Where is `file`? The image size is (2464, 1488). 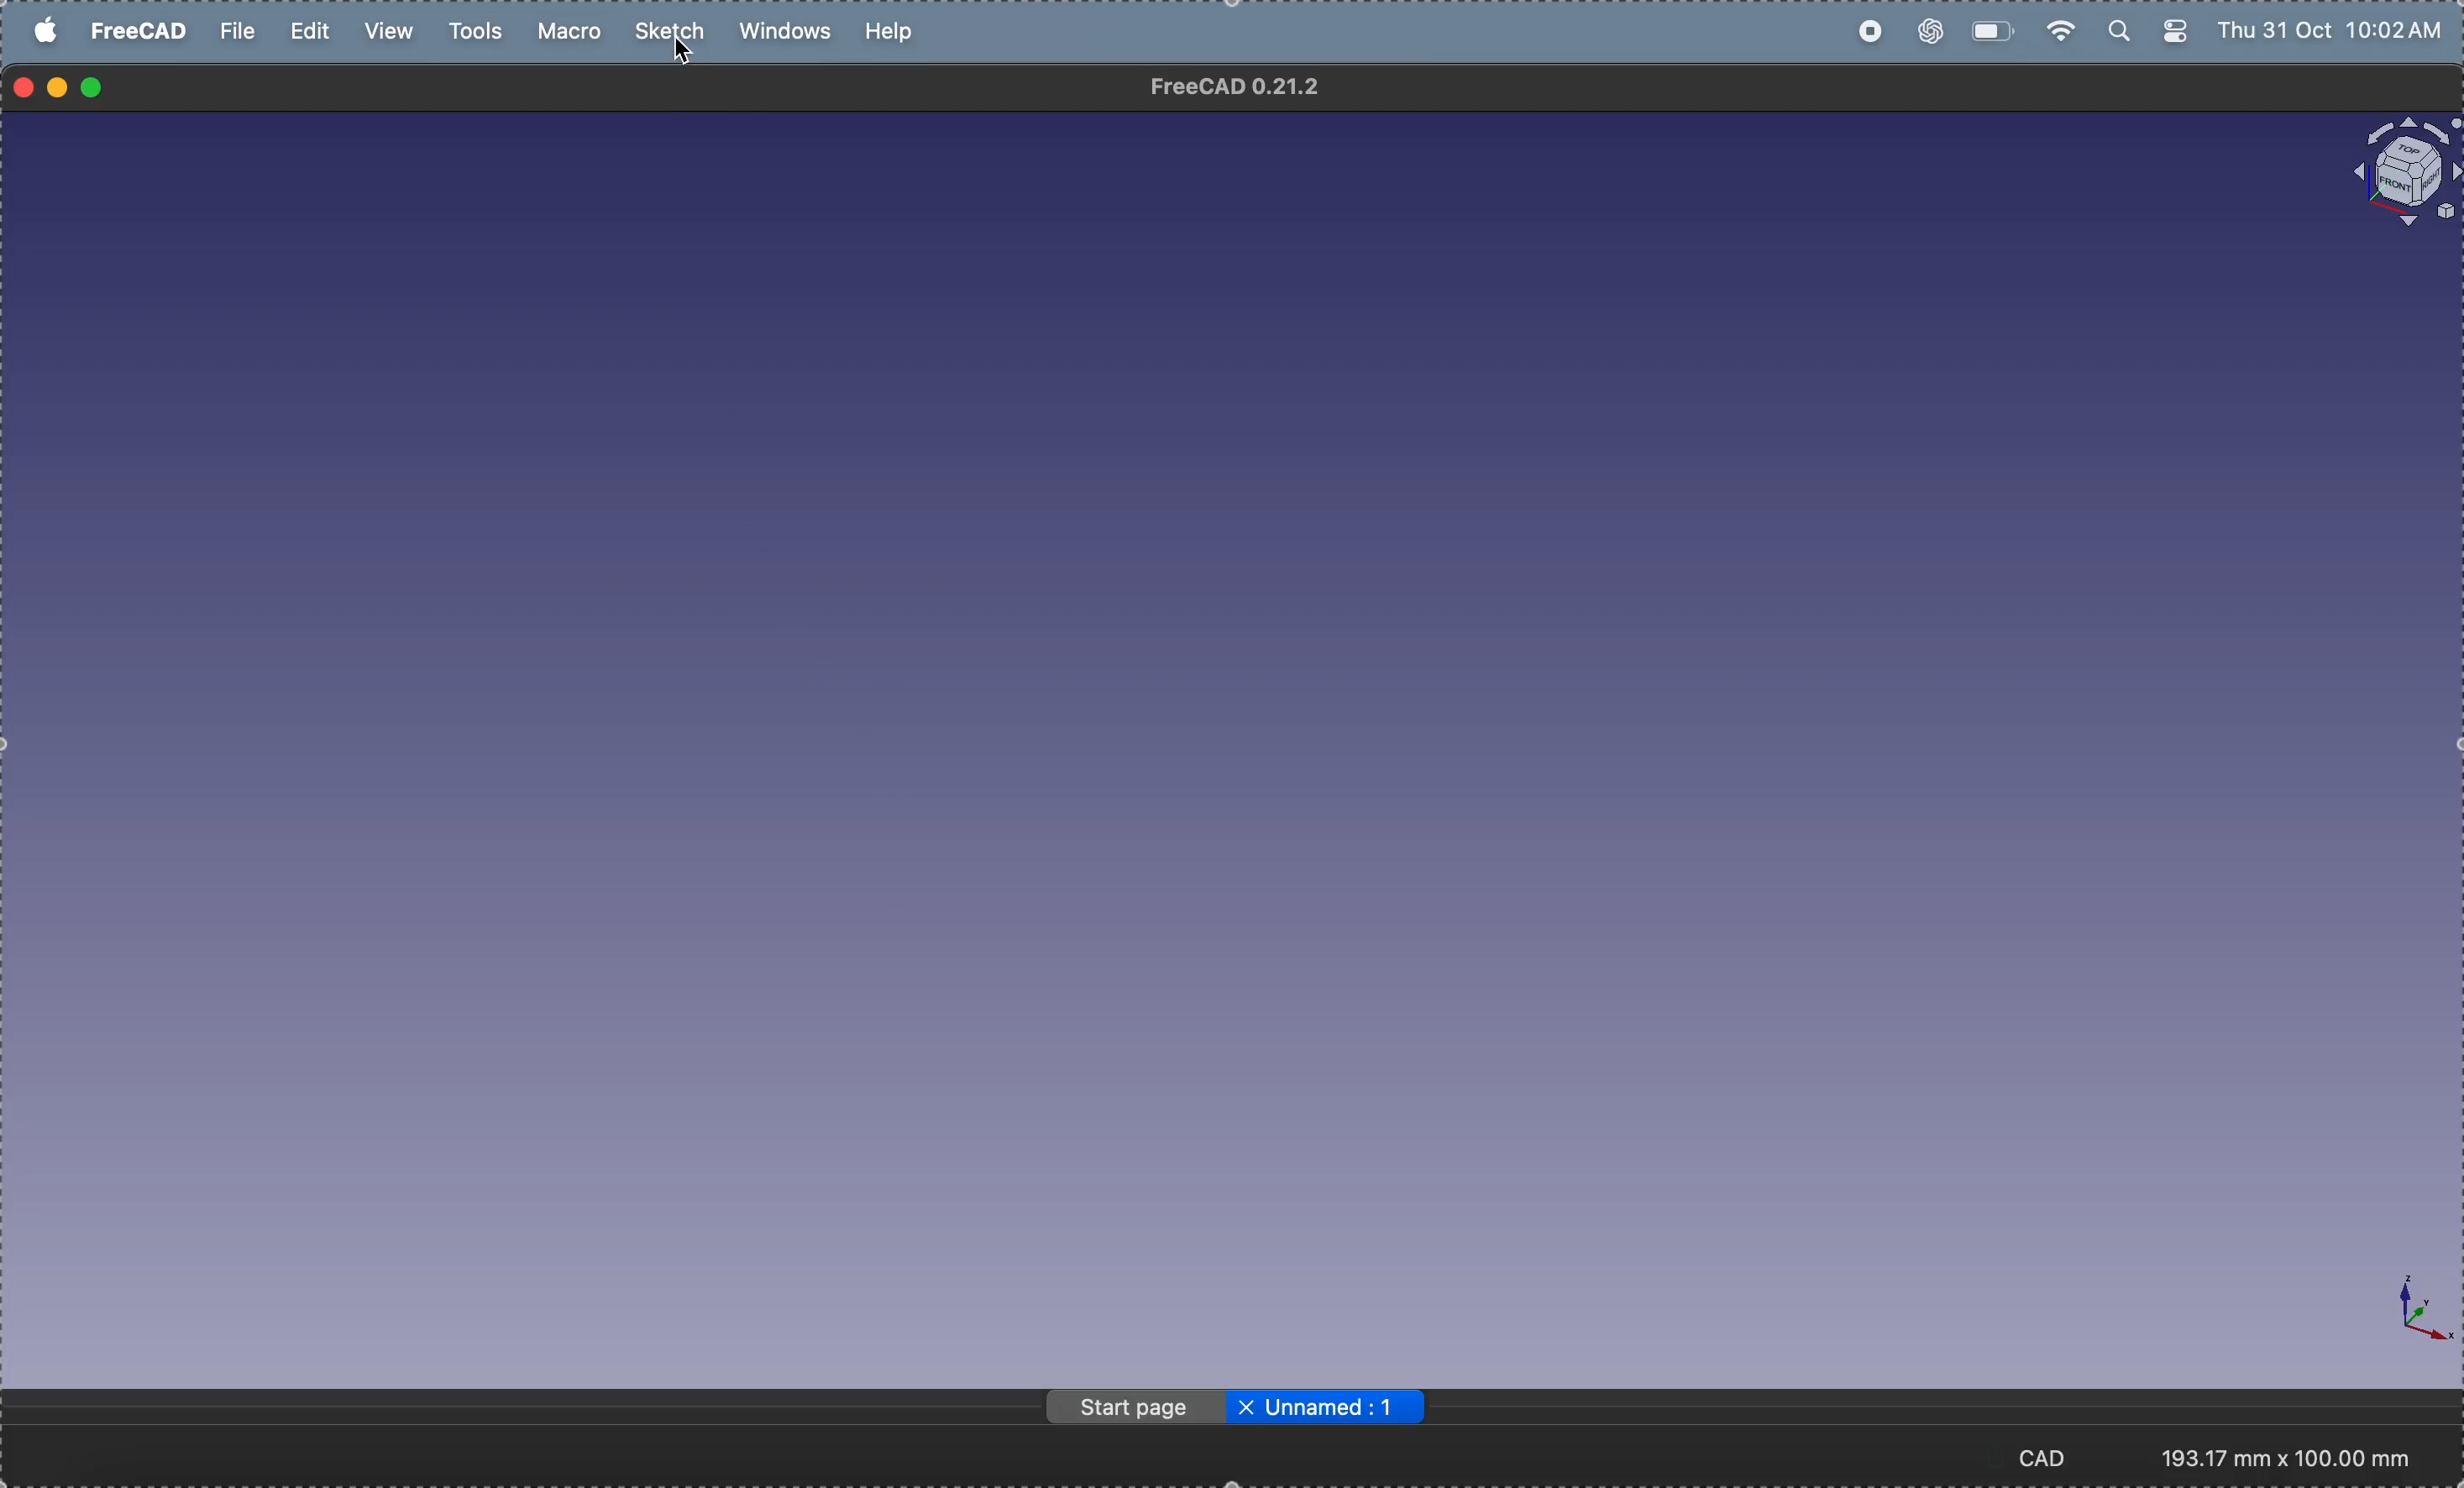
file is located at coordinates (238, 31).